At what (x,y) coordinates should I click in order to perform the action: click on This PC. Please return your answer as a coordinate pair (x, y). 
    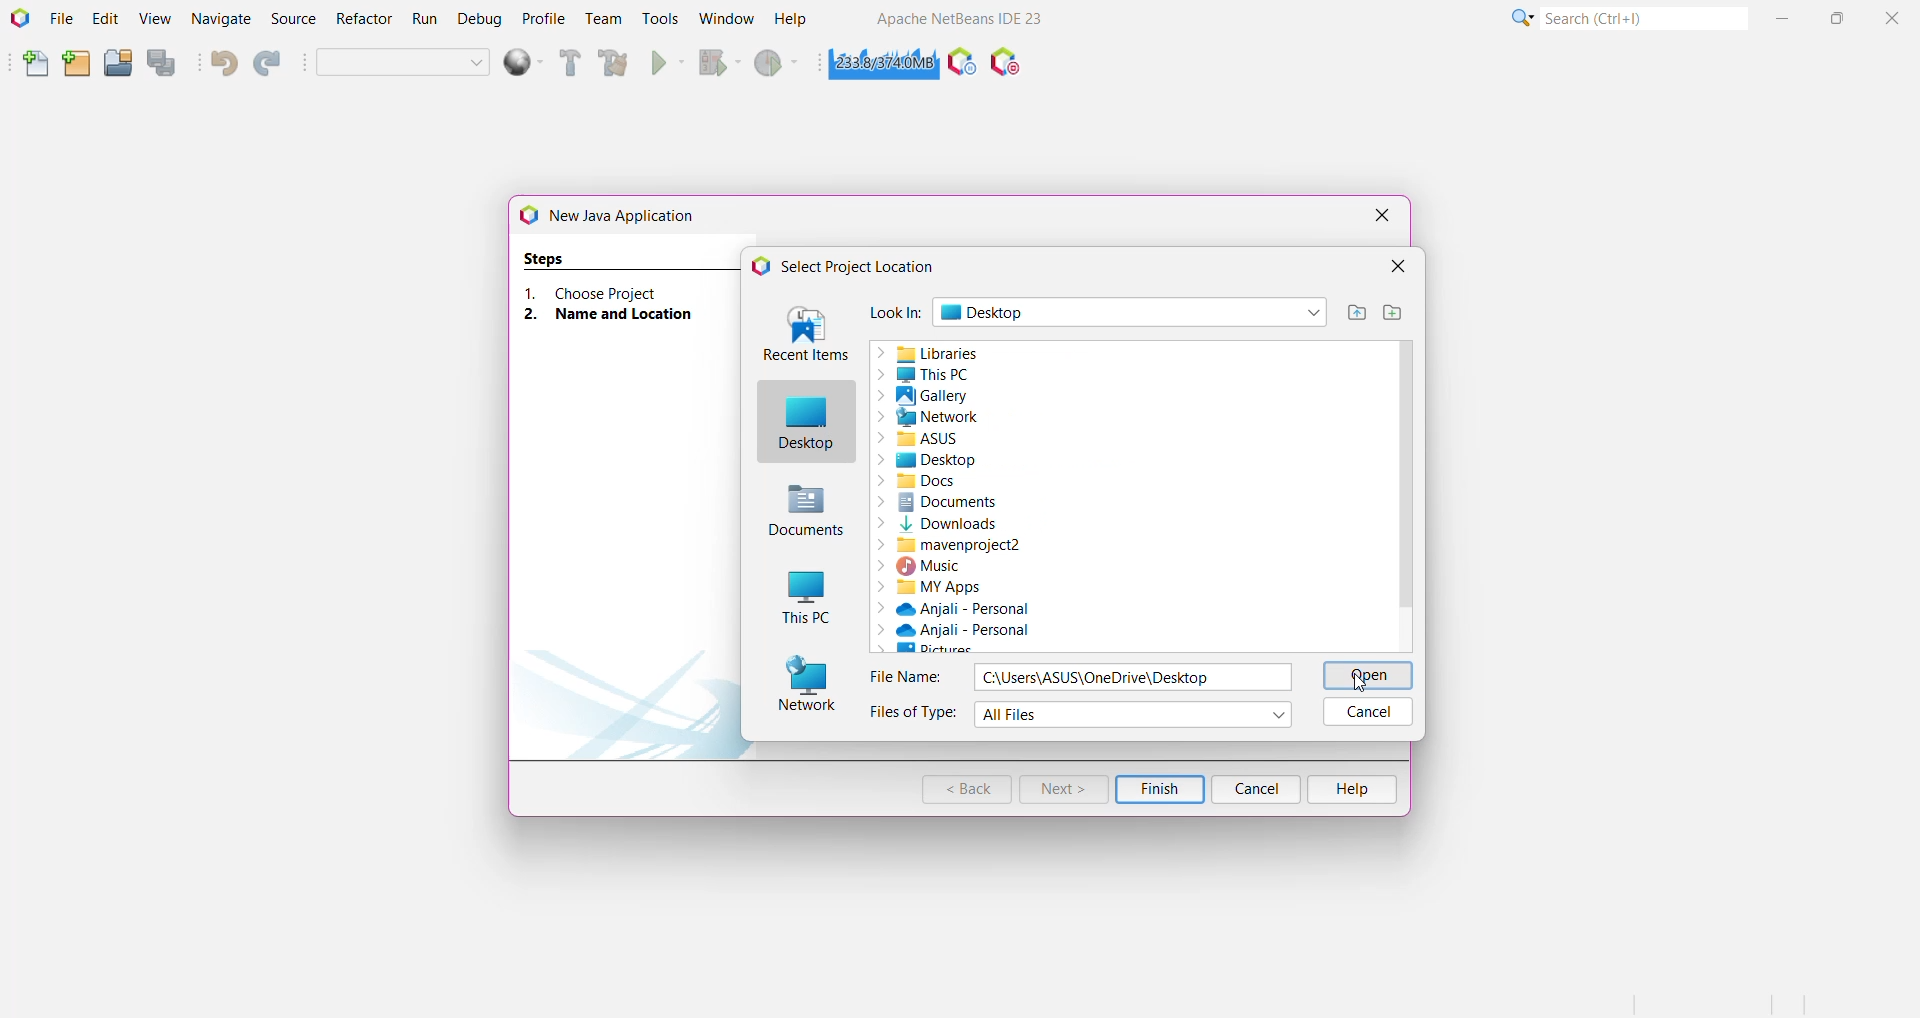
    Looking at the image, I should click on (805, 597).